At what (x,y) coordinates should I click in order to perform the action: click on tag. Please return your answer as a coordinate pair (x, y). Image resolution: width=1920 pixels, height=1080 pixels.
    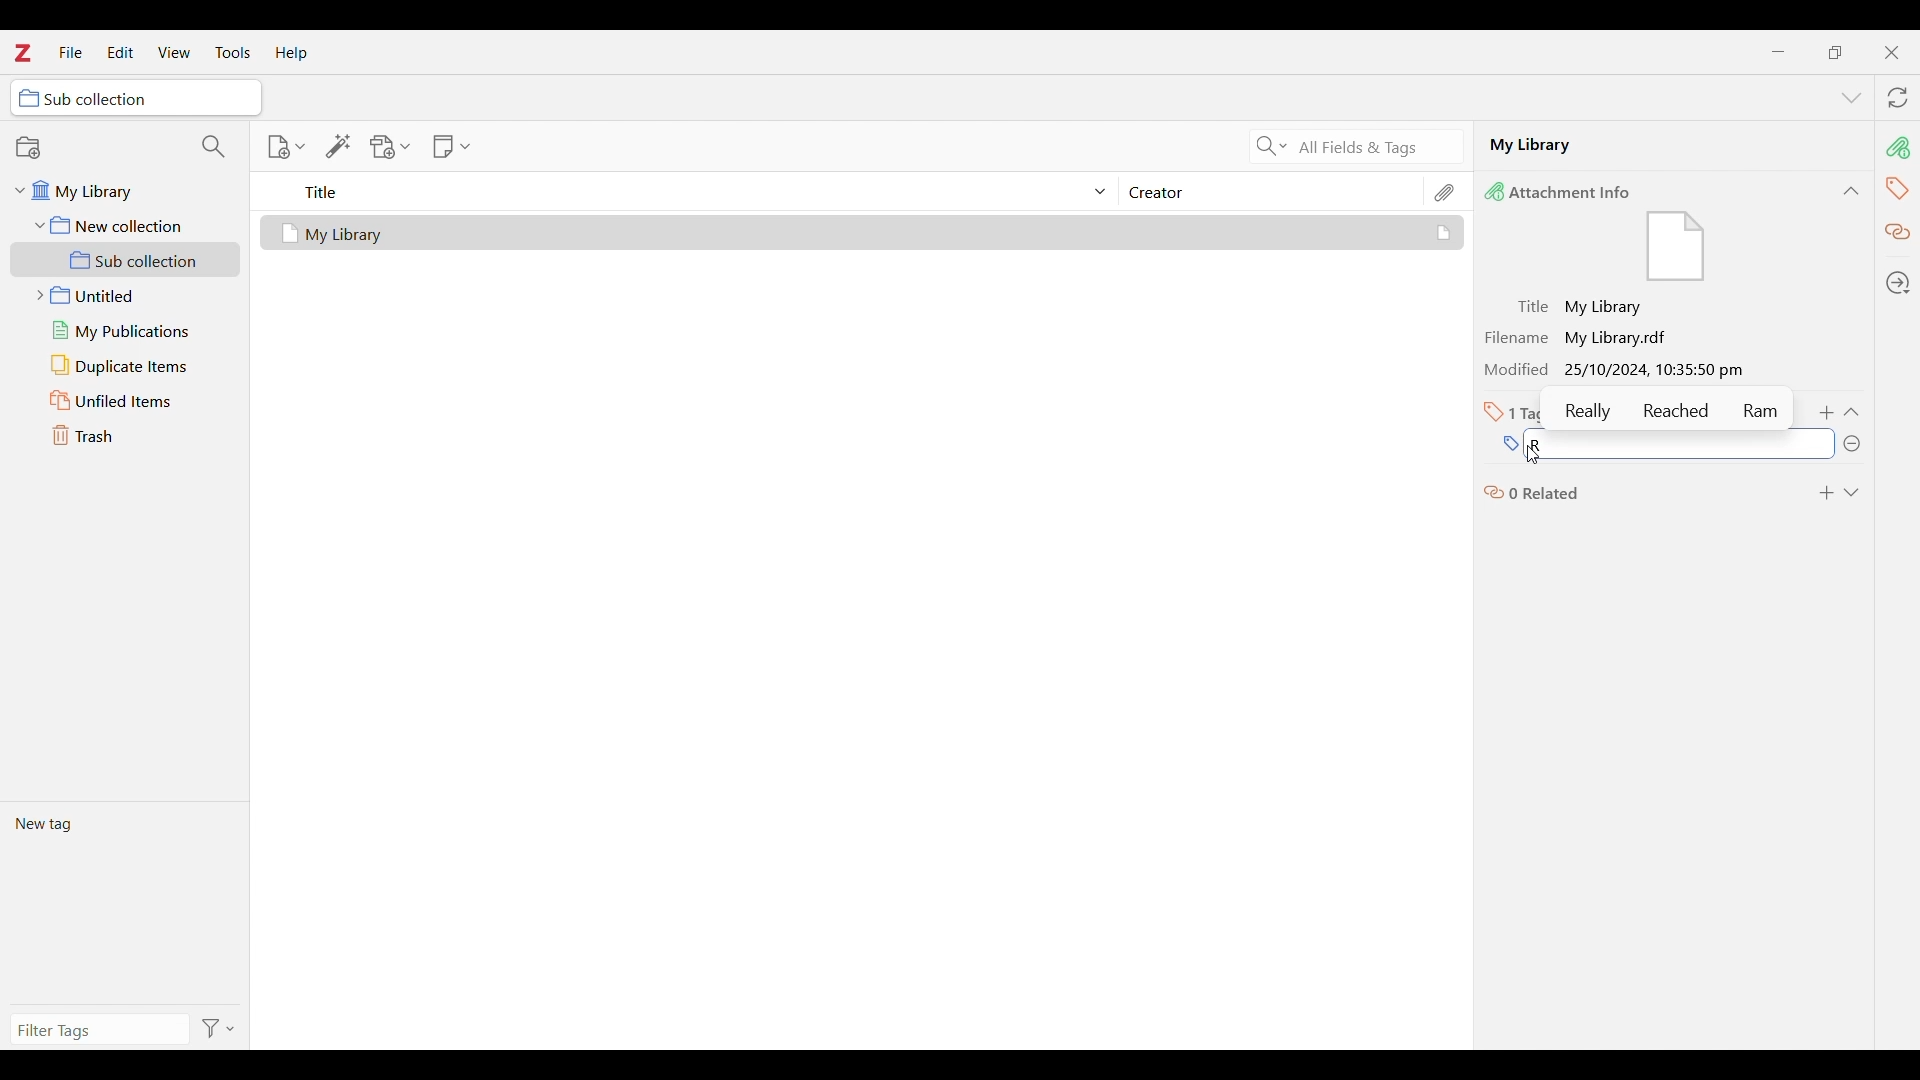
    Looking at the image, I should click on (1897, 187).